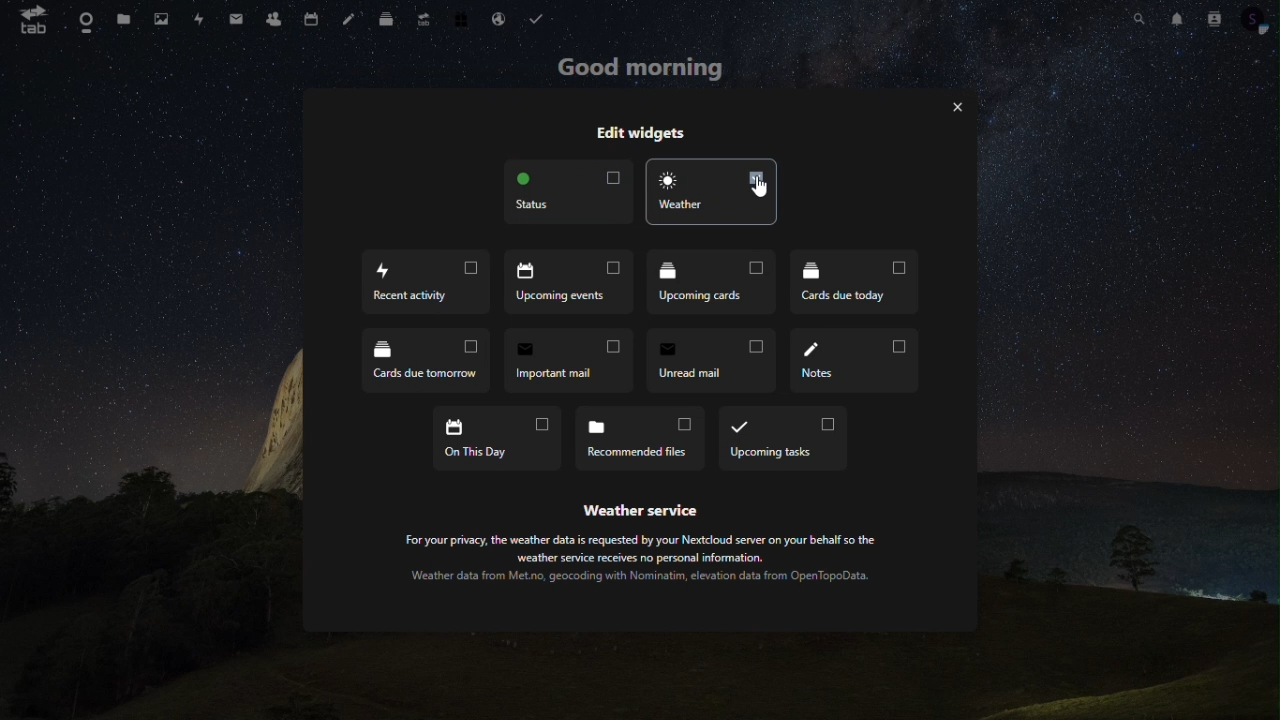 The image size is (1280, 720). I want to click on good morning, so click(636, 67).